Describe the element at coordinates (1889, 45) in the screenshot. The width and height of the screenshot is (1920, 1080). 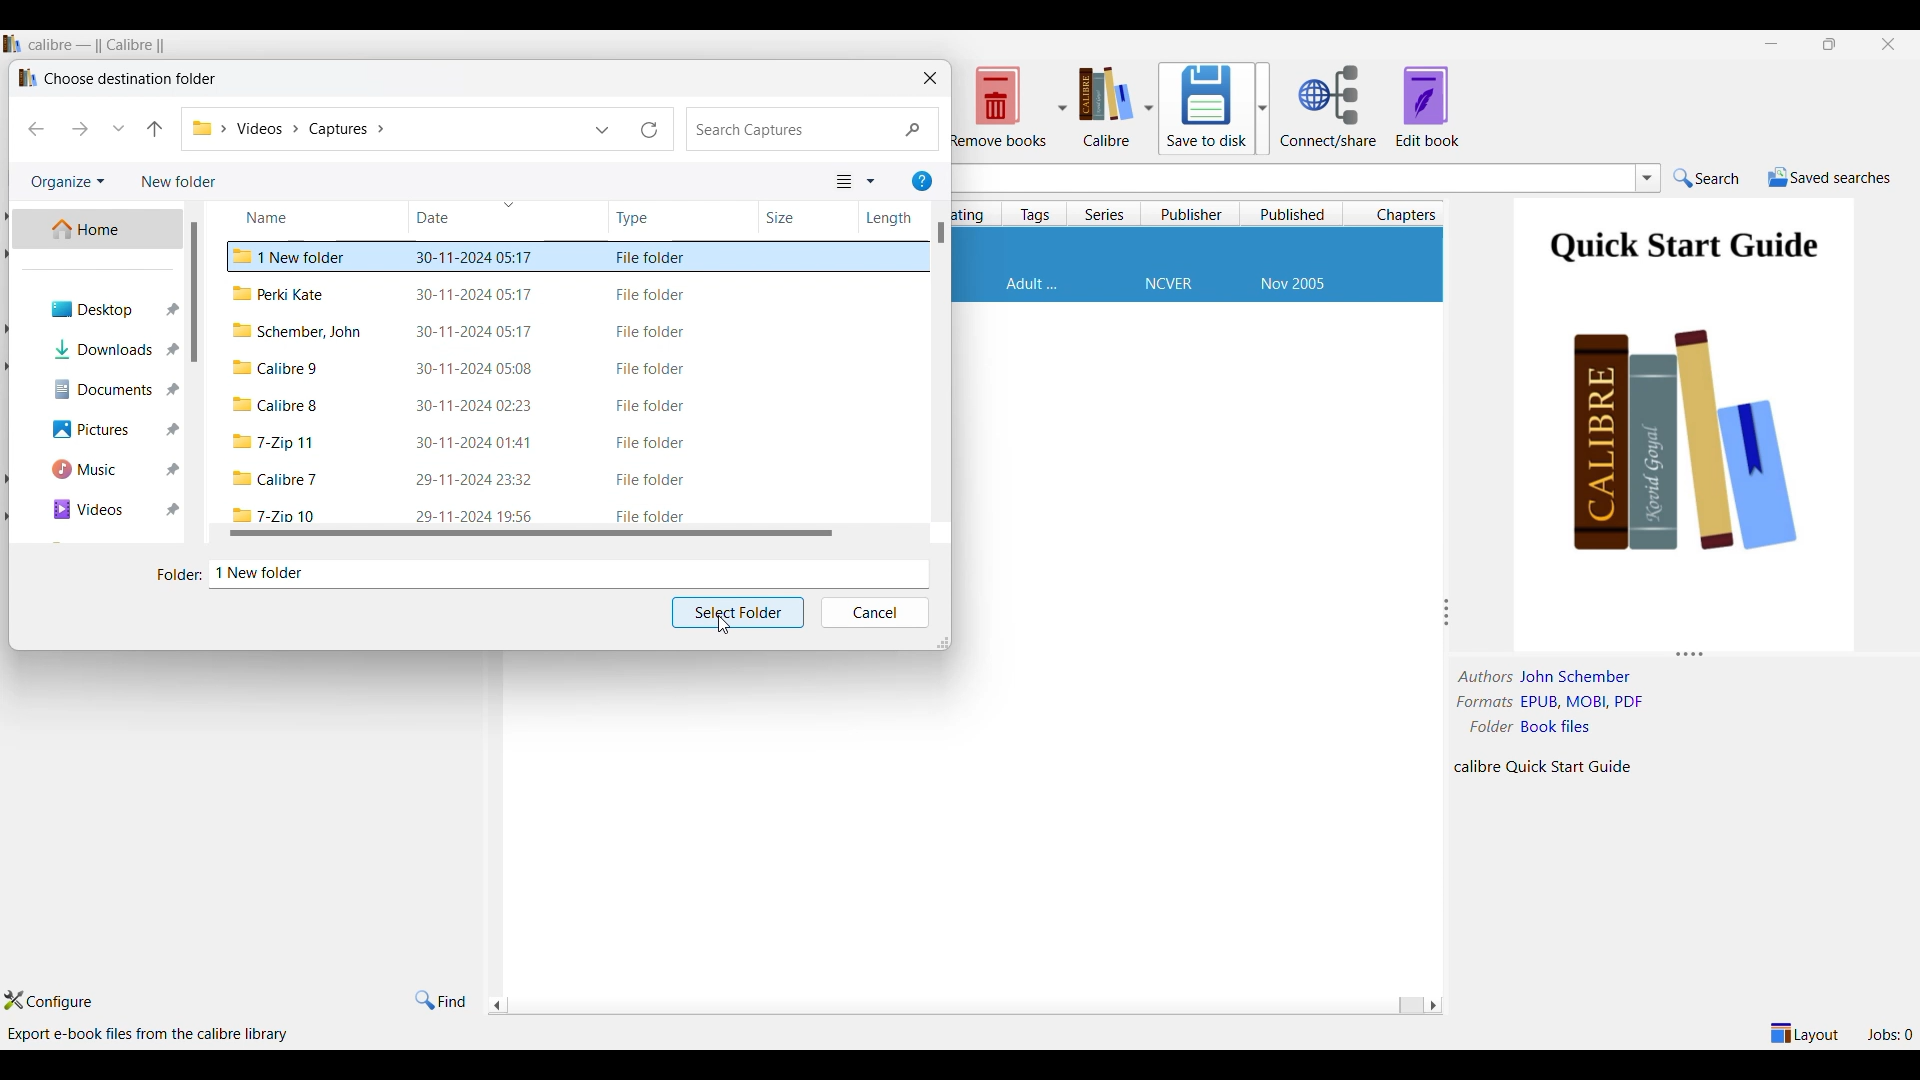
I see `Close interface` at that location.